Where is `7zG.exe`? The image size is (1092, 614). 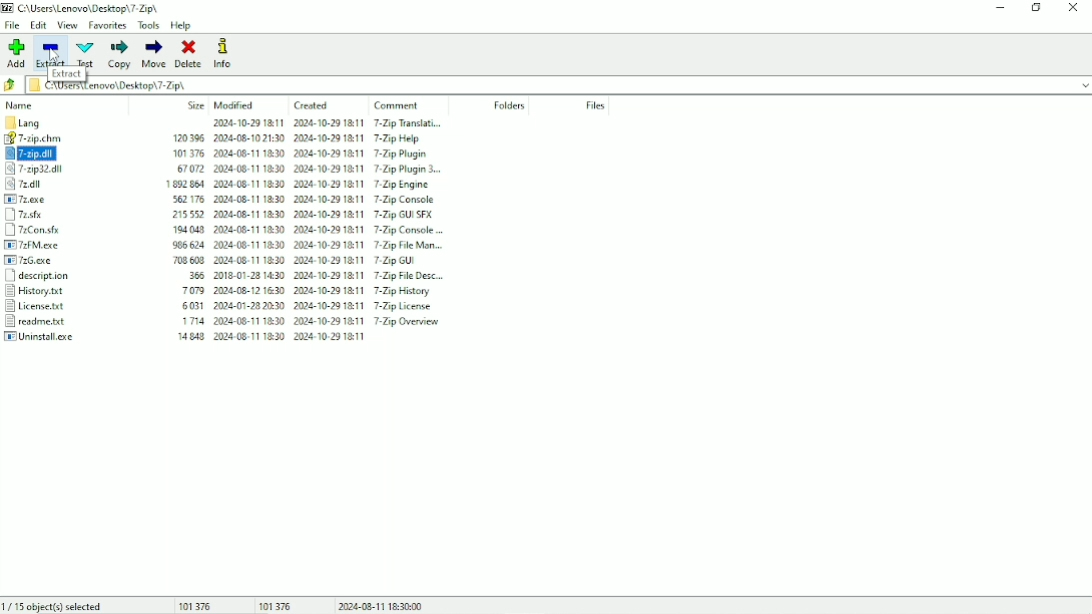
7zG.exe is located at coordinates (63, 261).